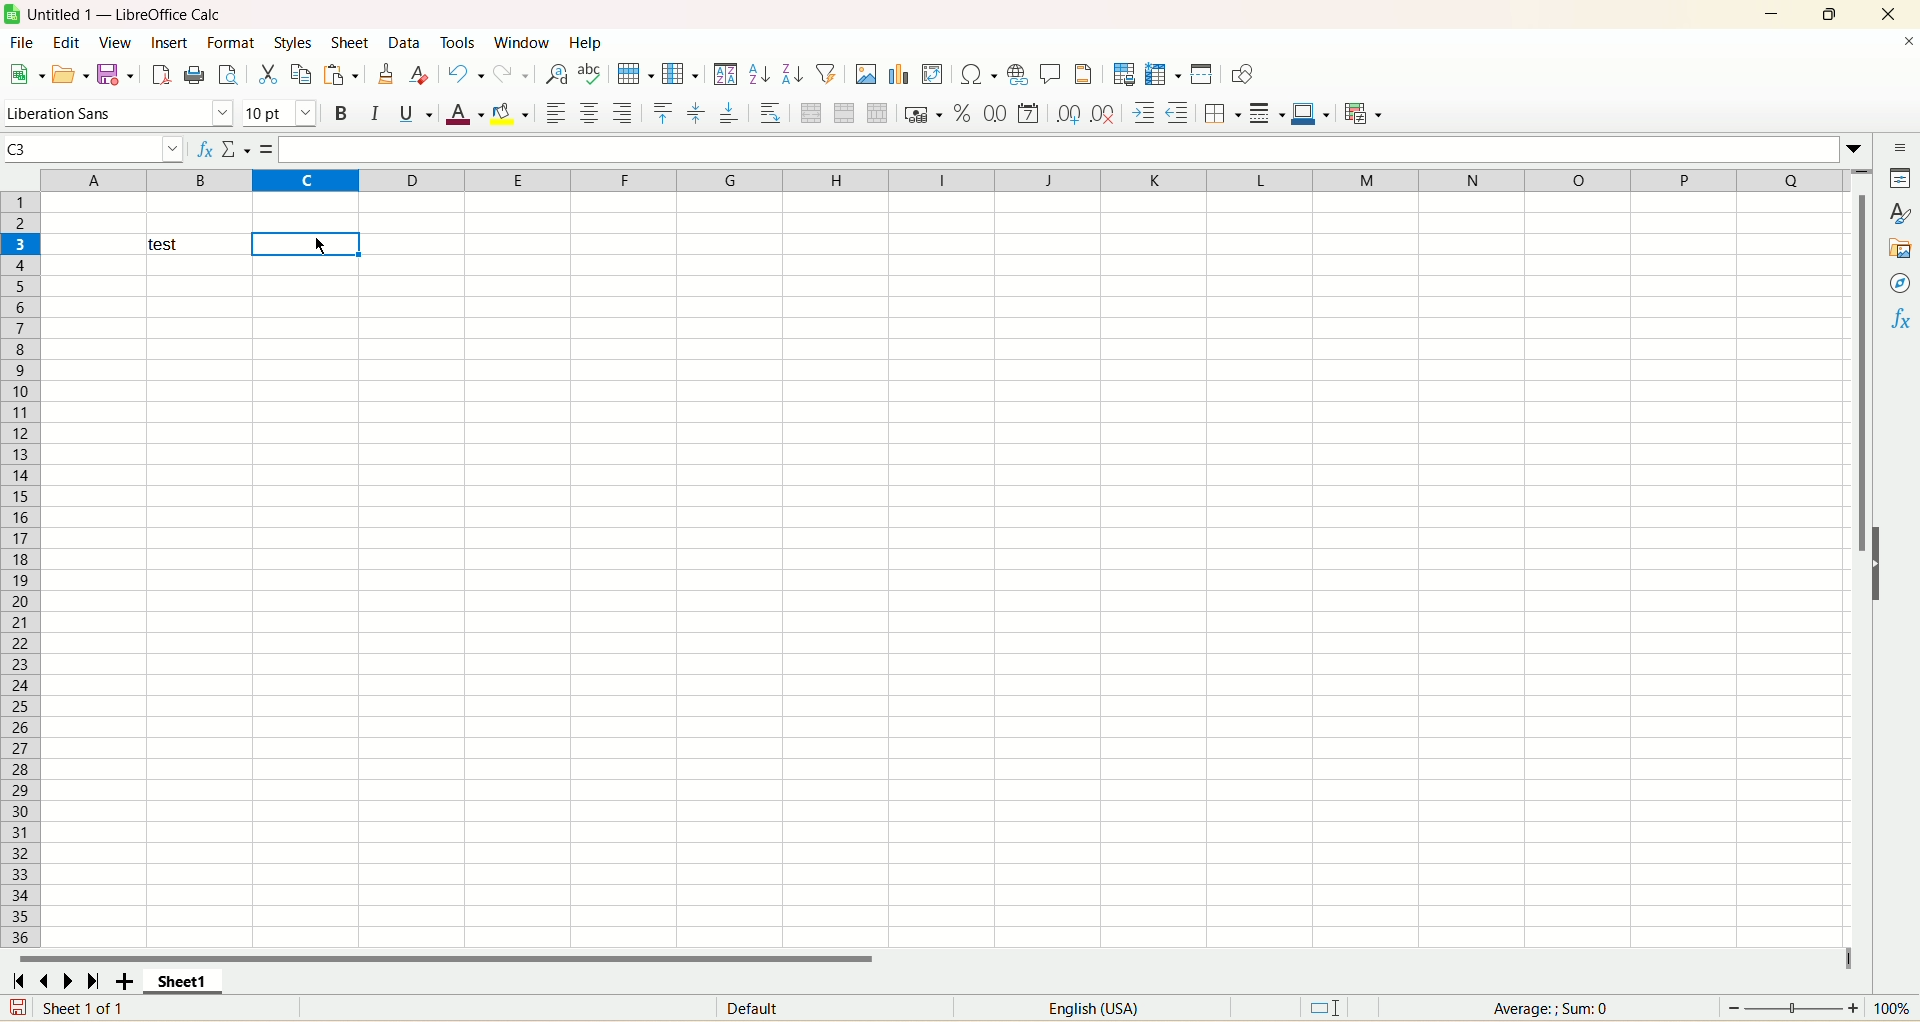  Describe the element at coordinates (1906, 42) in the screenshot. I see `close document` at that location.